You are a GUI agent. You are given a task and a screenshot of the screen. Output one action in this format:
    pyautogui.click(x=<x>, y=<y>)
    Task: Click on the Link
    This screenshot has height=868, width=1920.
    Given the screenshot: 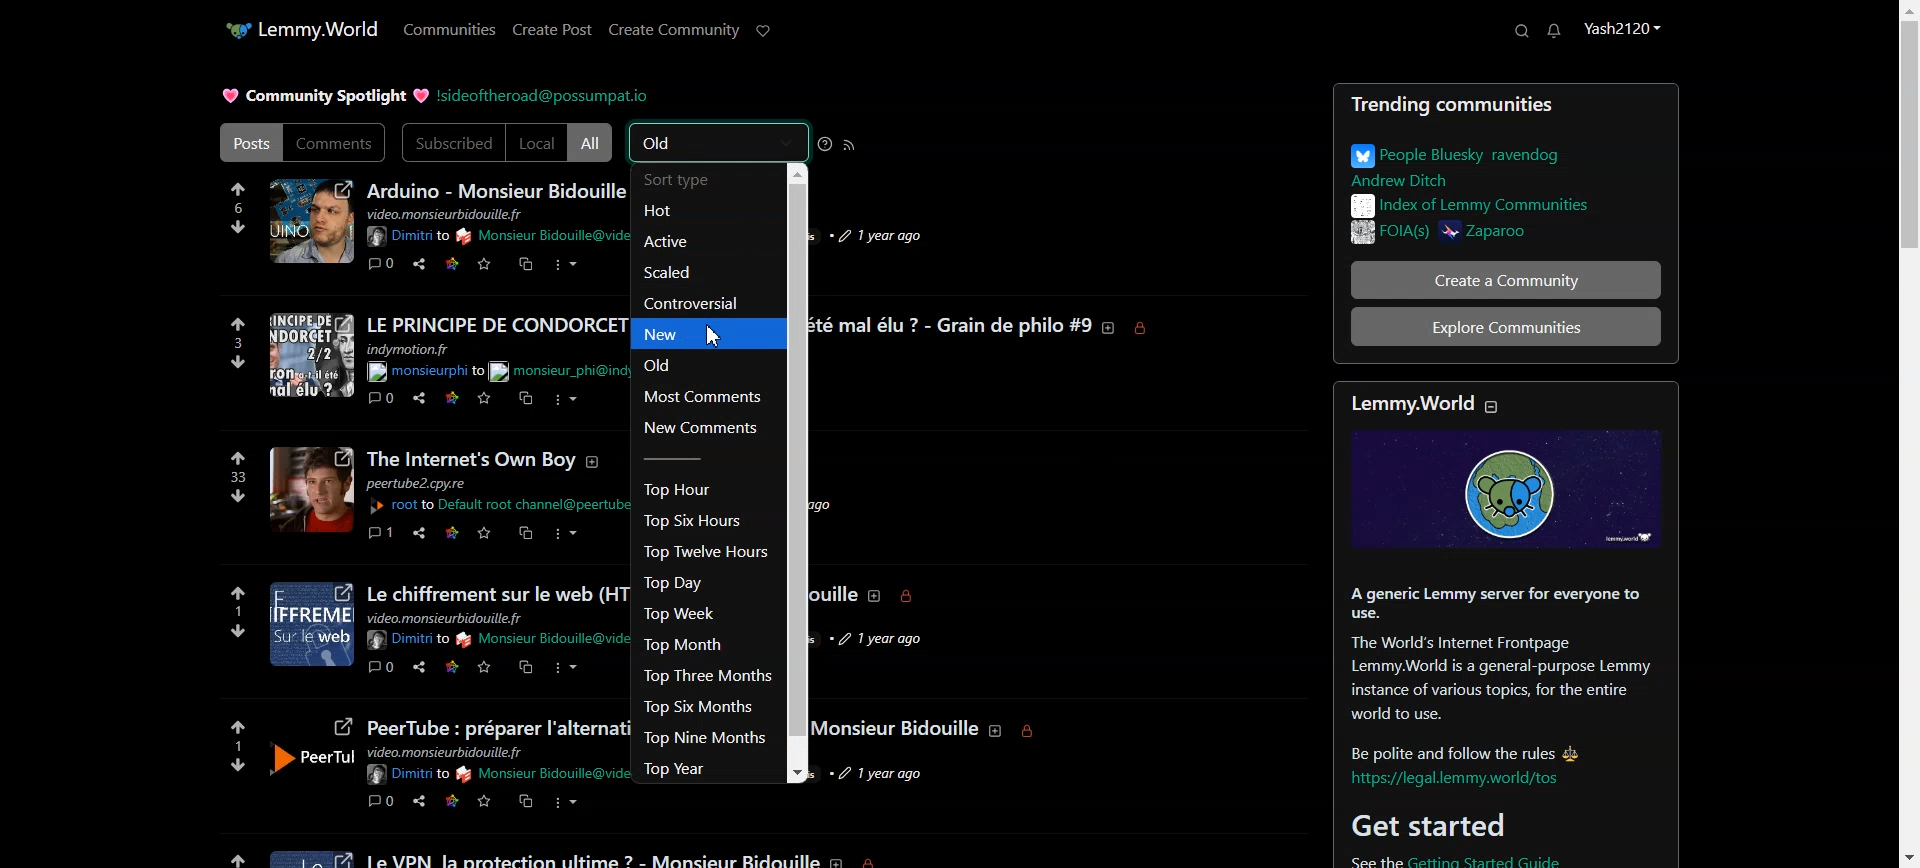 What is the action you would take?
    pyautogui.click(x=452, y=263)
    